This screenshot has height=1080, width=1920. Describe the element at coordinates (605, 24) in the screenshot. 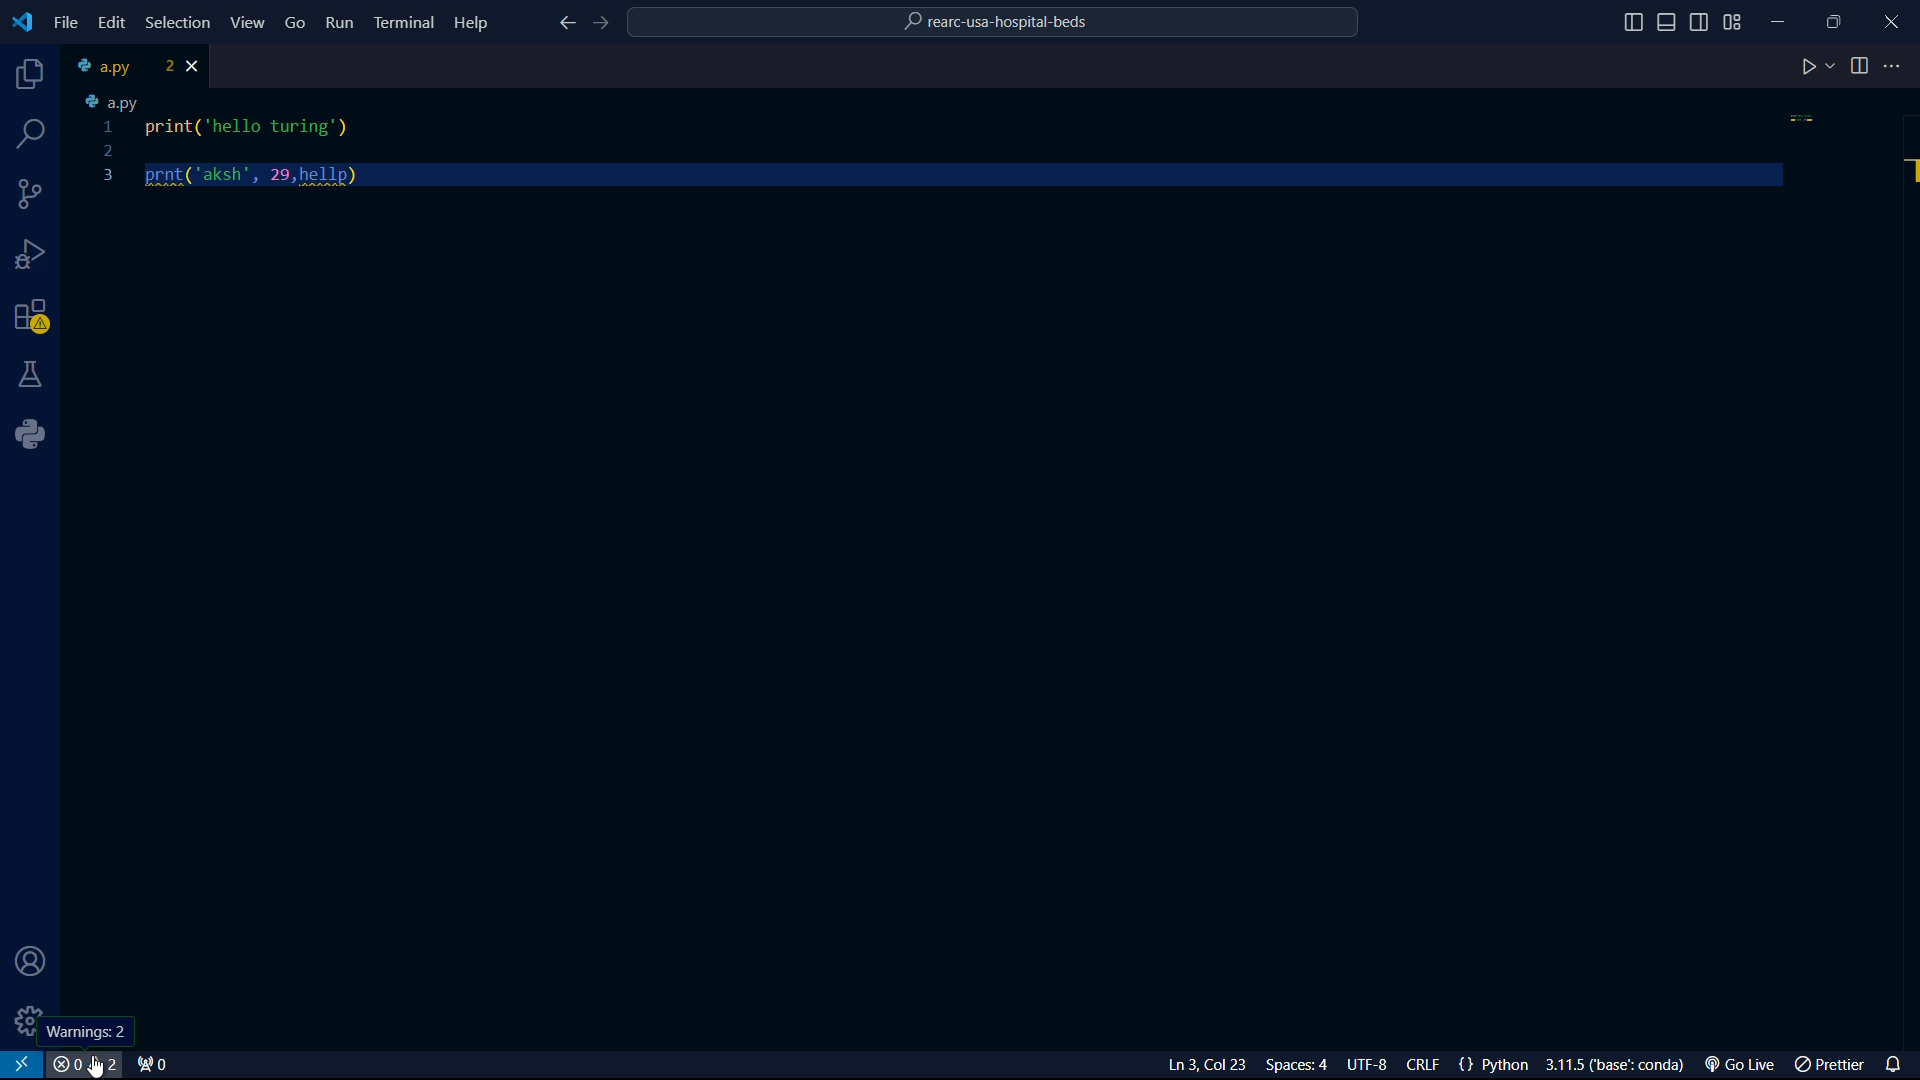

I see `foward` at that location.